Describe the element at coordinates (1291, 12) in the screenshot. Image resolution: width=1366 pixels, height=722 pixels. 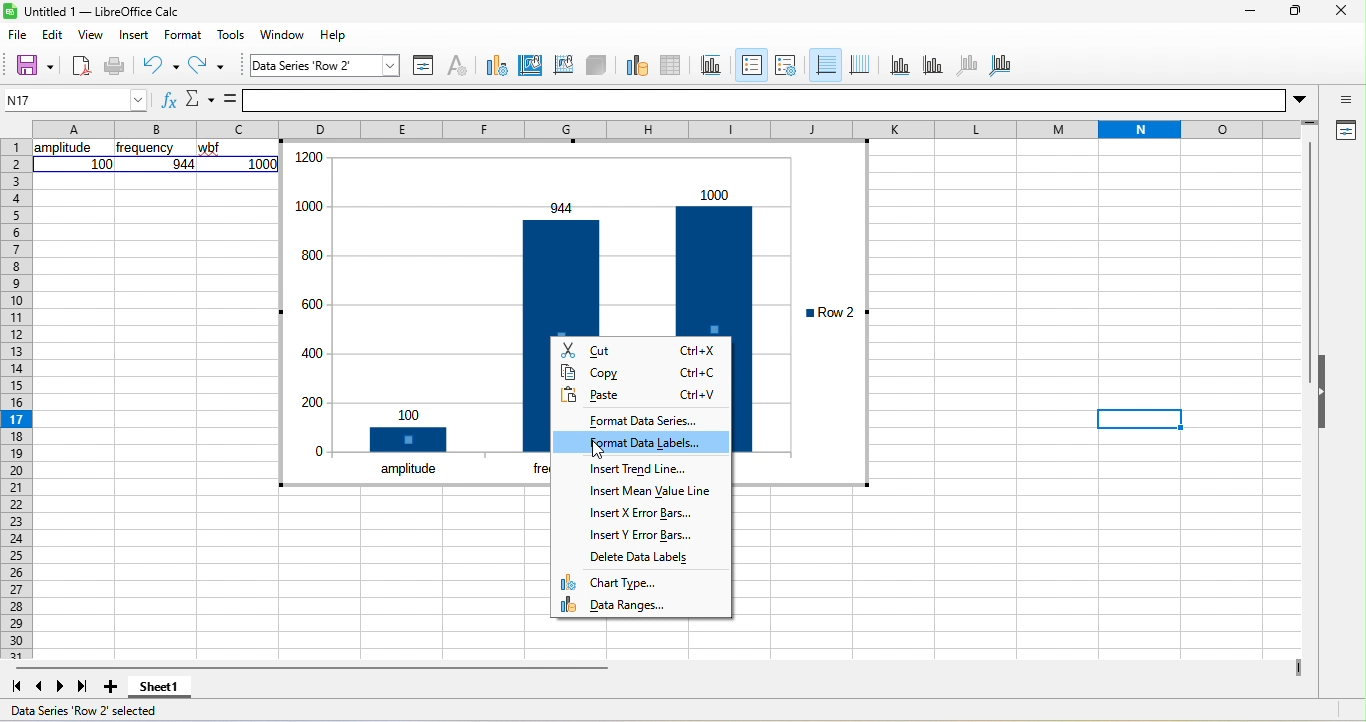
I see `maximize` at that location.